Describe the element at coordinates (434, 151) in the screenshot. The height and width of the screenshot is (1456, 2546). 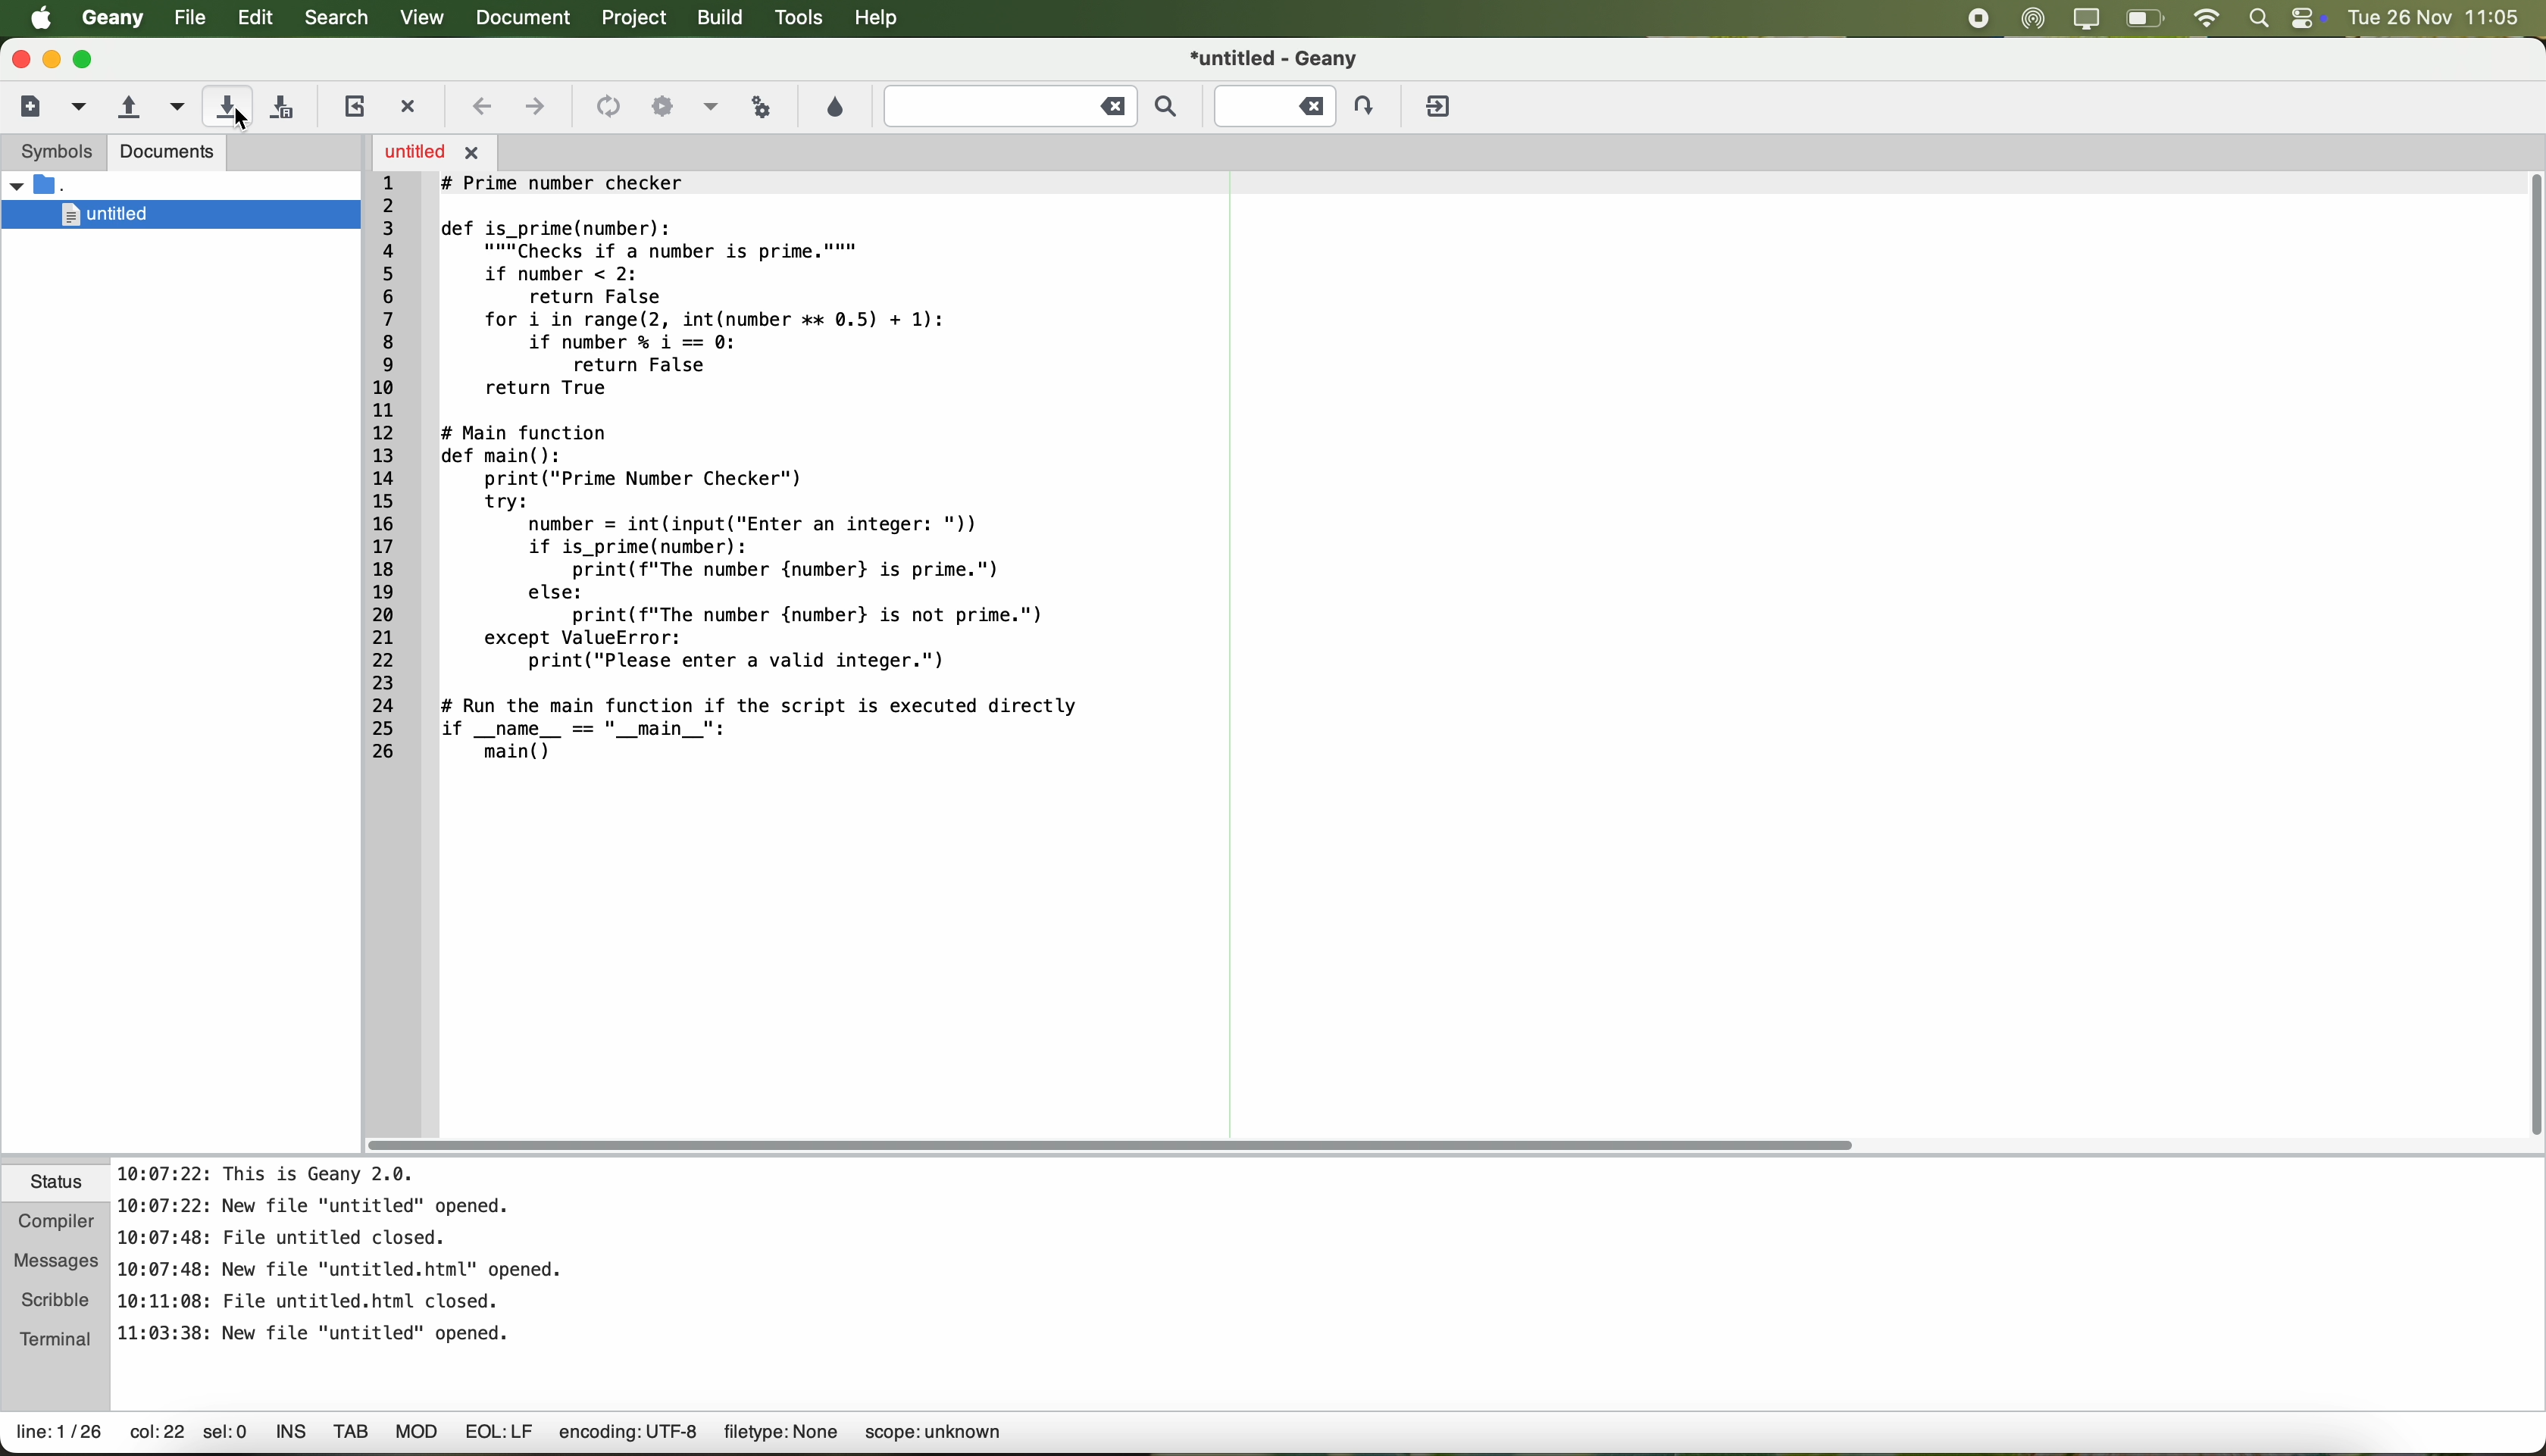
I see `open file` at that location.